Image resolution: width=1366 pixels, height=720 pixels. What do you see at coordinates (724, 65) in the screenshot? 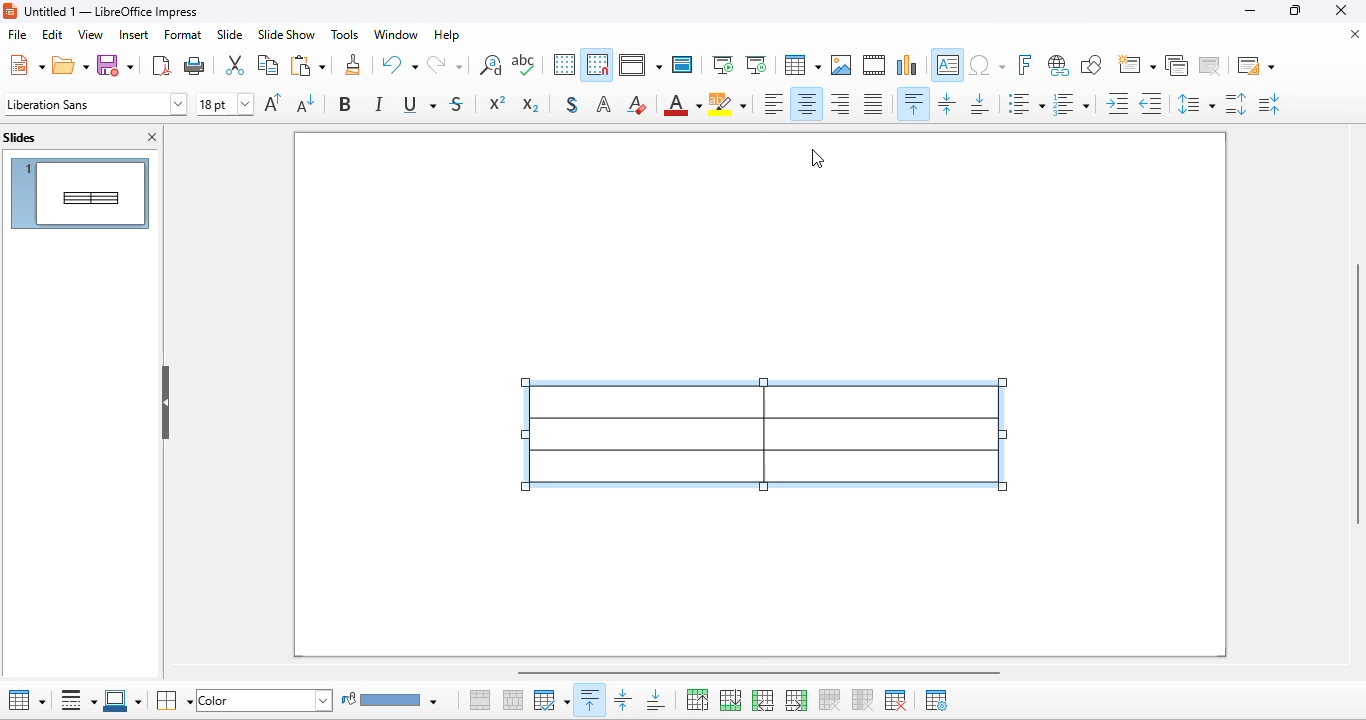
I see `start from first slide` at bounding box center [724, 65].